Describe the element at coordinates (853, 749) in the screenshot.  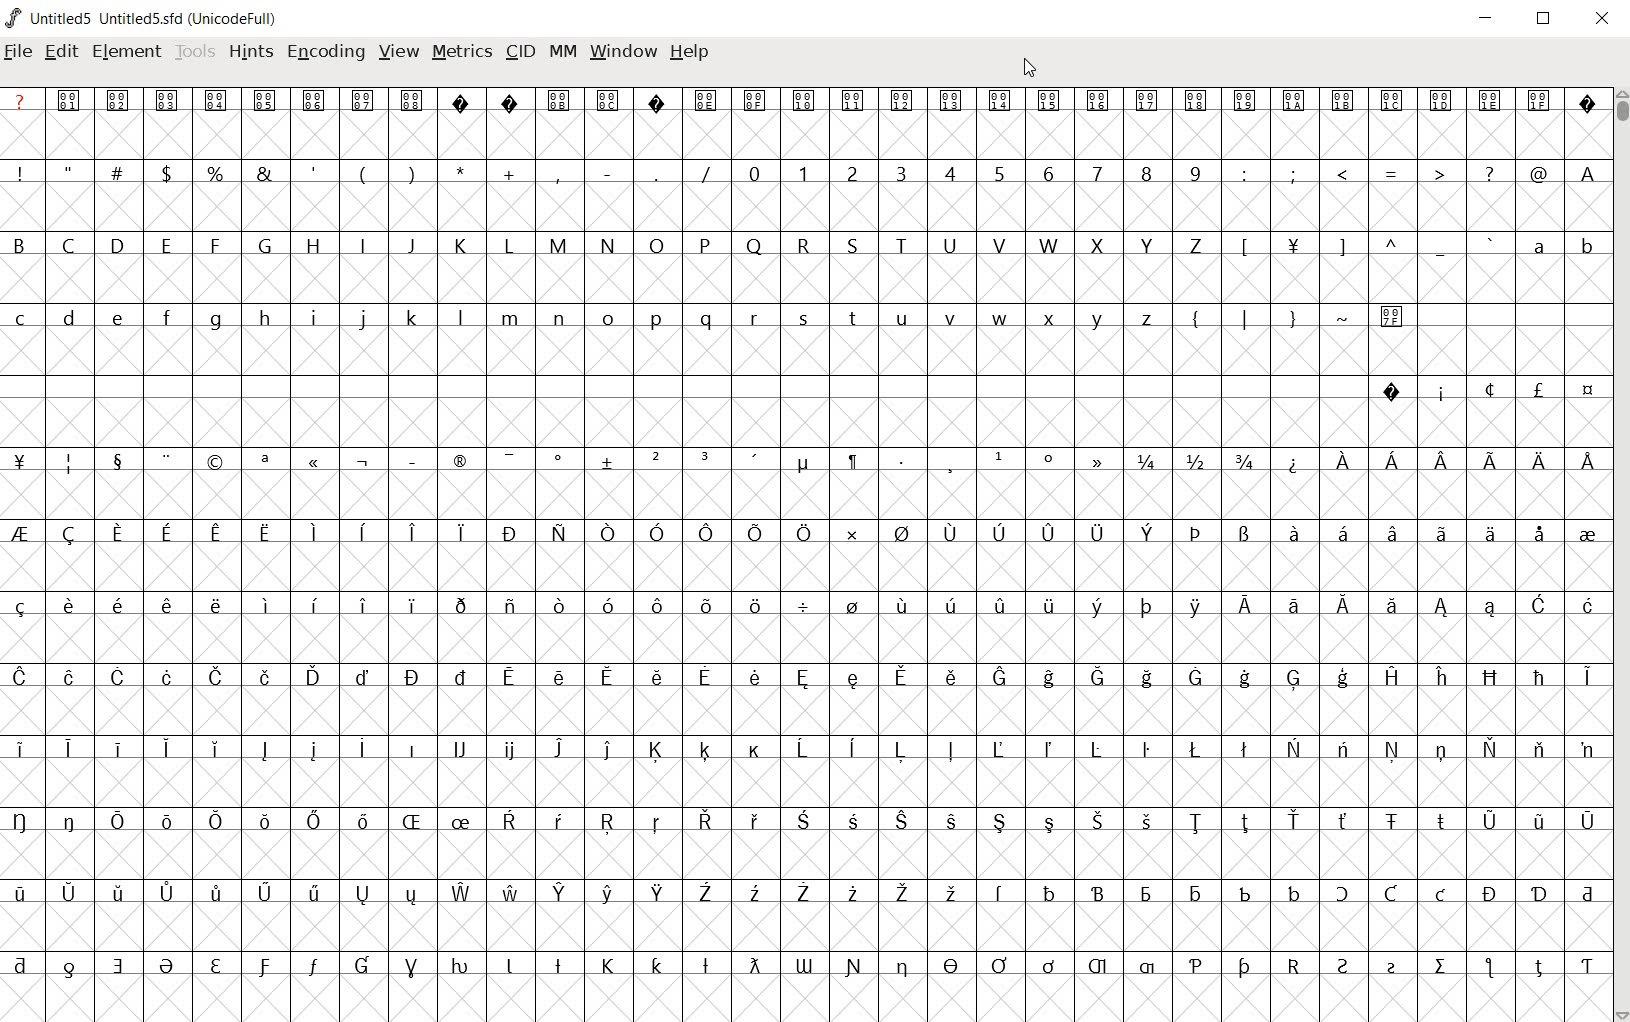
I see `Symbol` at that location.